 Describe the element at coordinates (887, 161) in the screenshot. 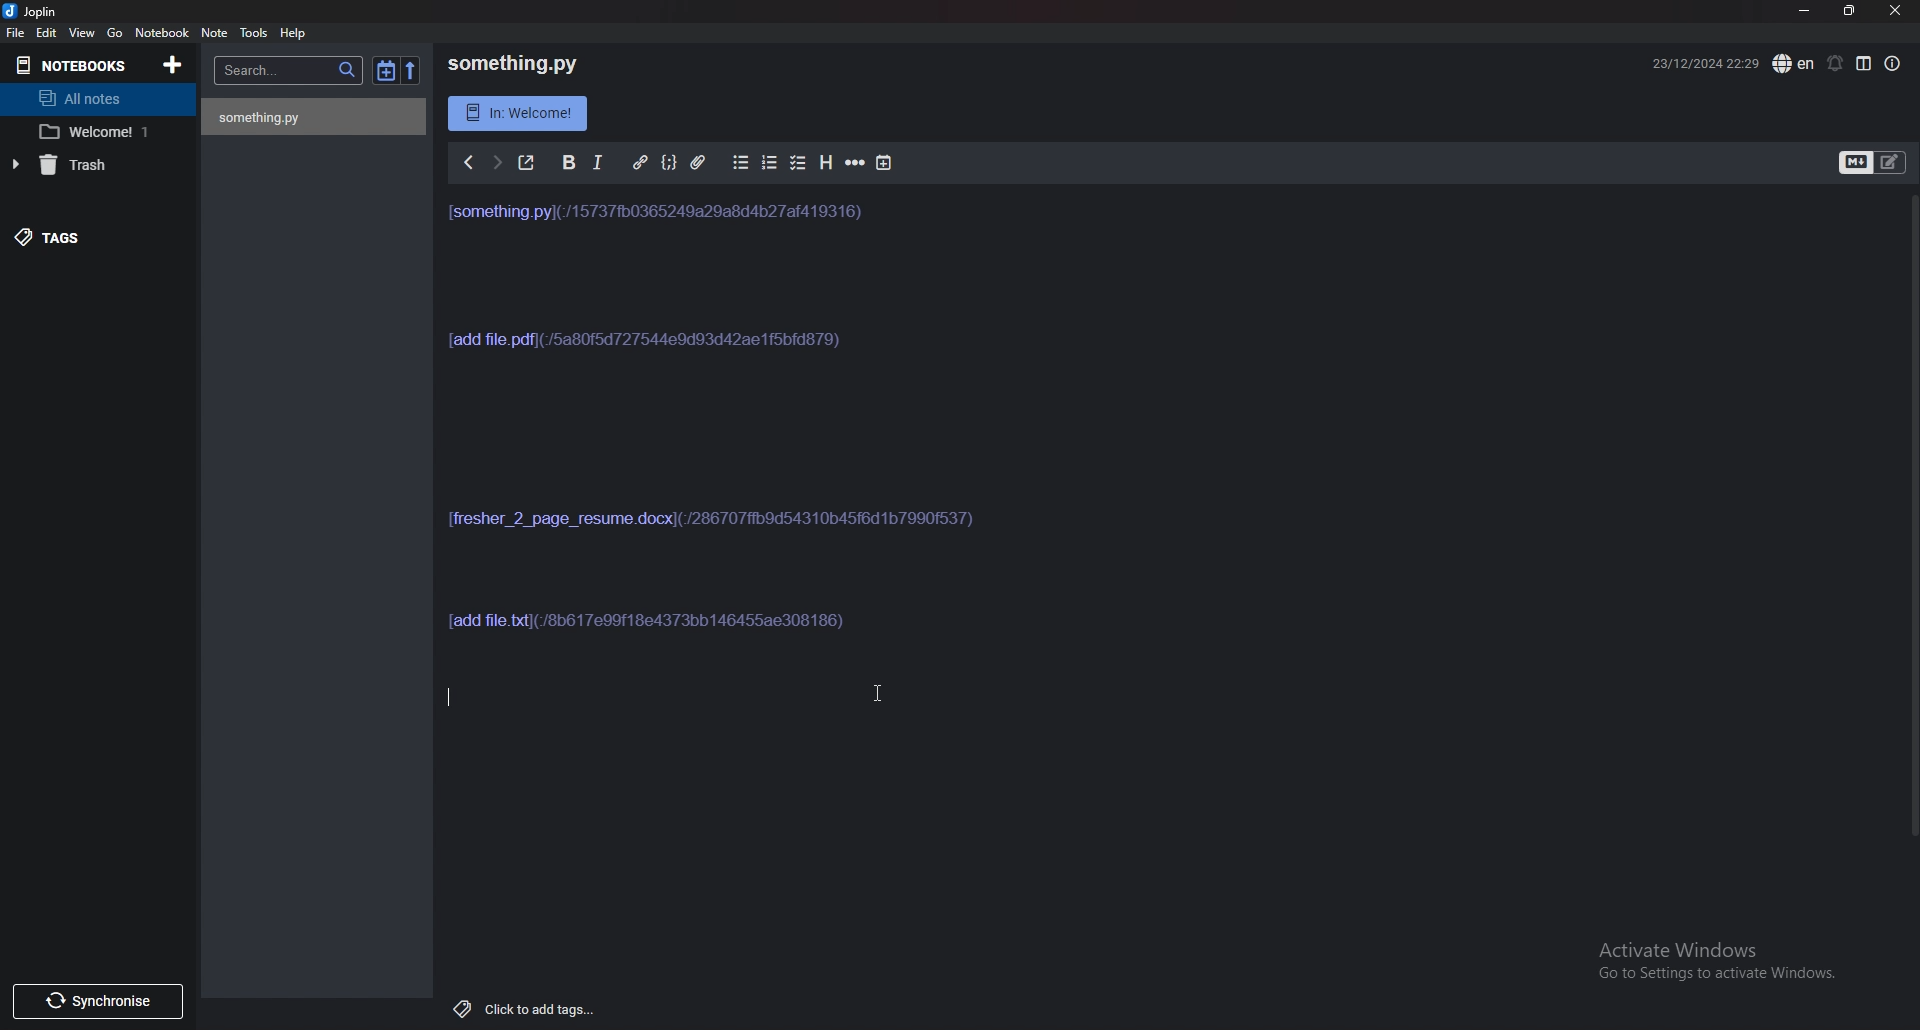

I see `Add time` at that location.